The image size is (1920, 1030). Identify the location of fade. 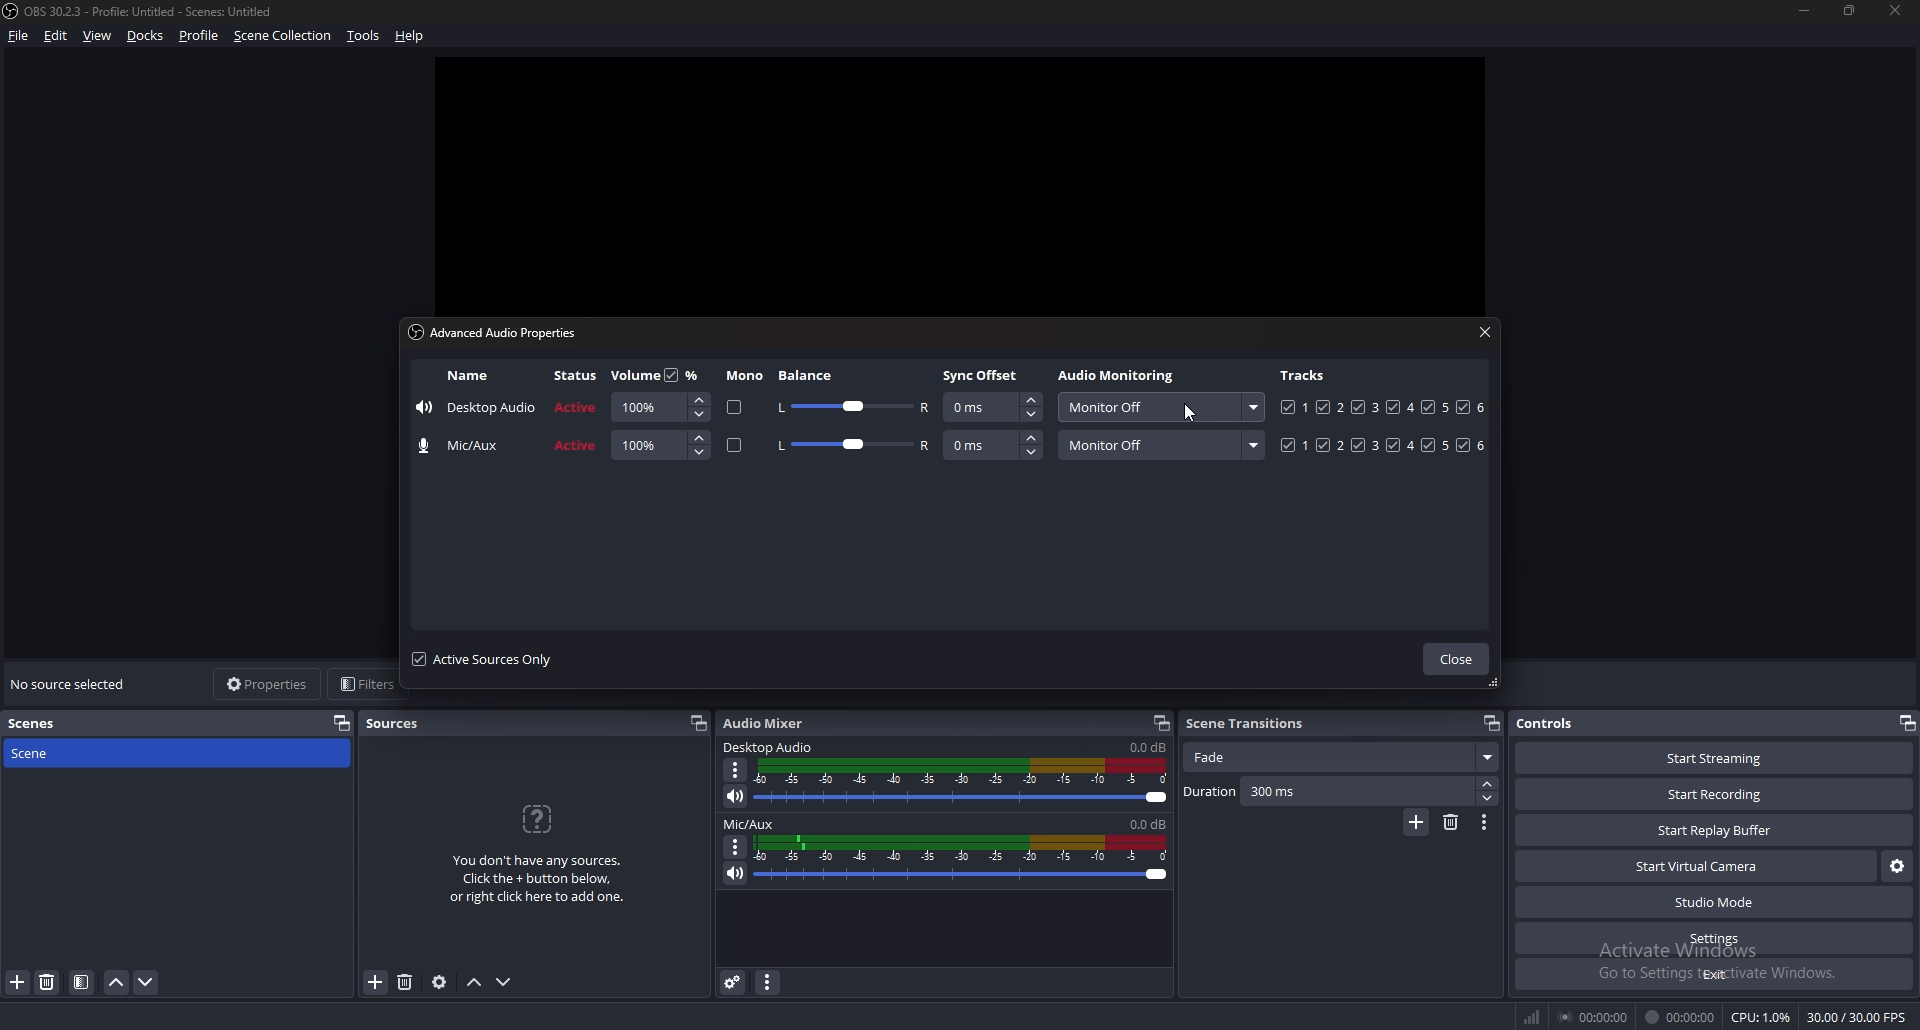
(1342, 757).